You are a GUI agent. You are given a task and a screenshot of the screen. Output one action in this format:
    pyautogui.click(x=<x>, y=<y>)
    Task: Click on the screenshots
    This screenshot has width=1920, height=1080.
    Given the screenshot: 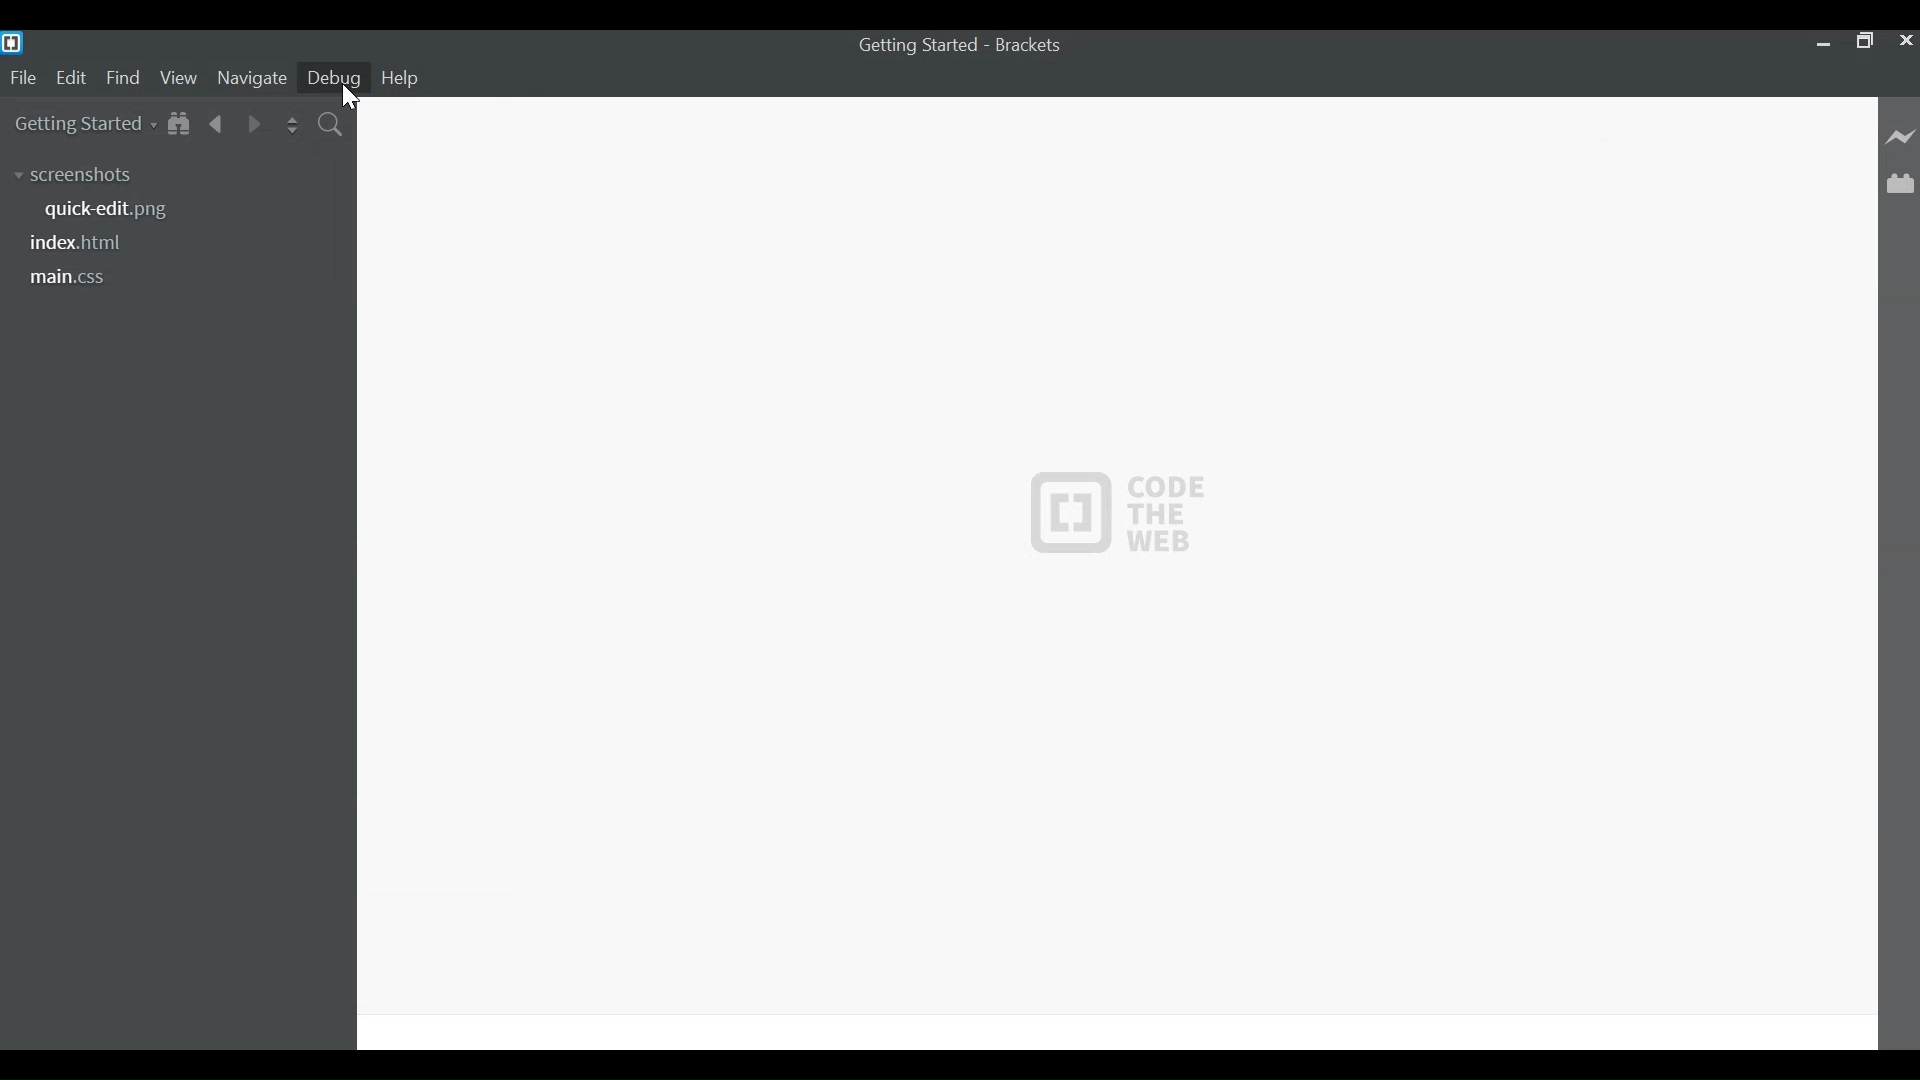 What is the action you would take?
    pyautogui.click(x=76, y=174)
    